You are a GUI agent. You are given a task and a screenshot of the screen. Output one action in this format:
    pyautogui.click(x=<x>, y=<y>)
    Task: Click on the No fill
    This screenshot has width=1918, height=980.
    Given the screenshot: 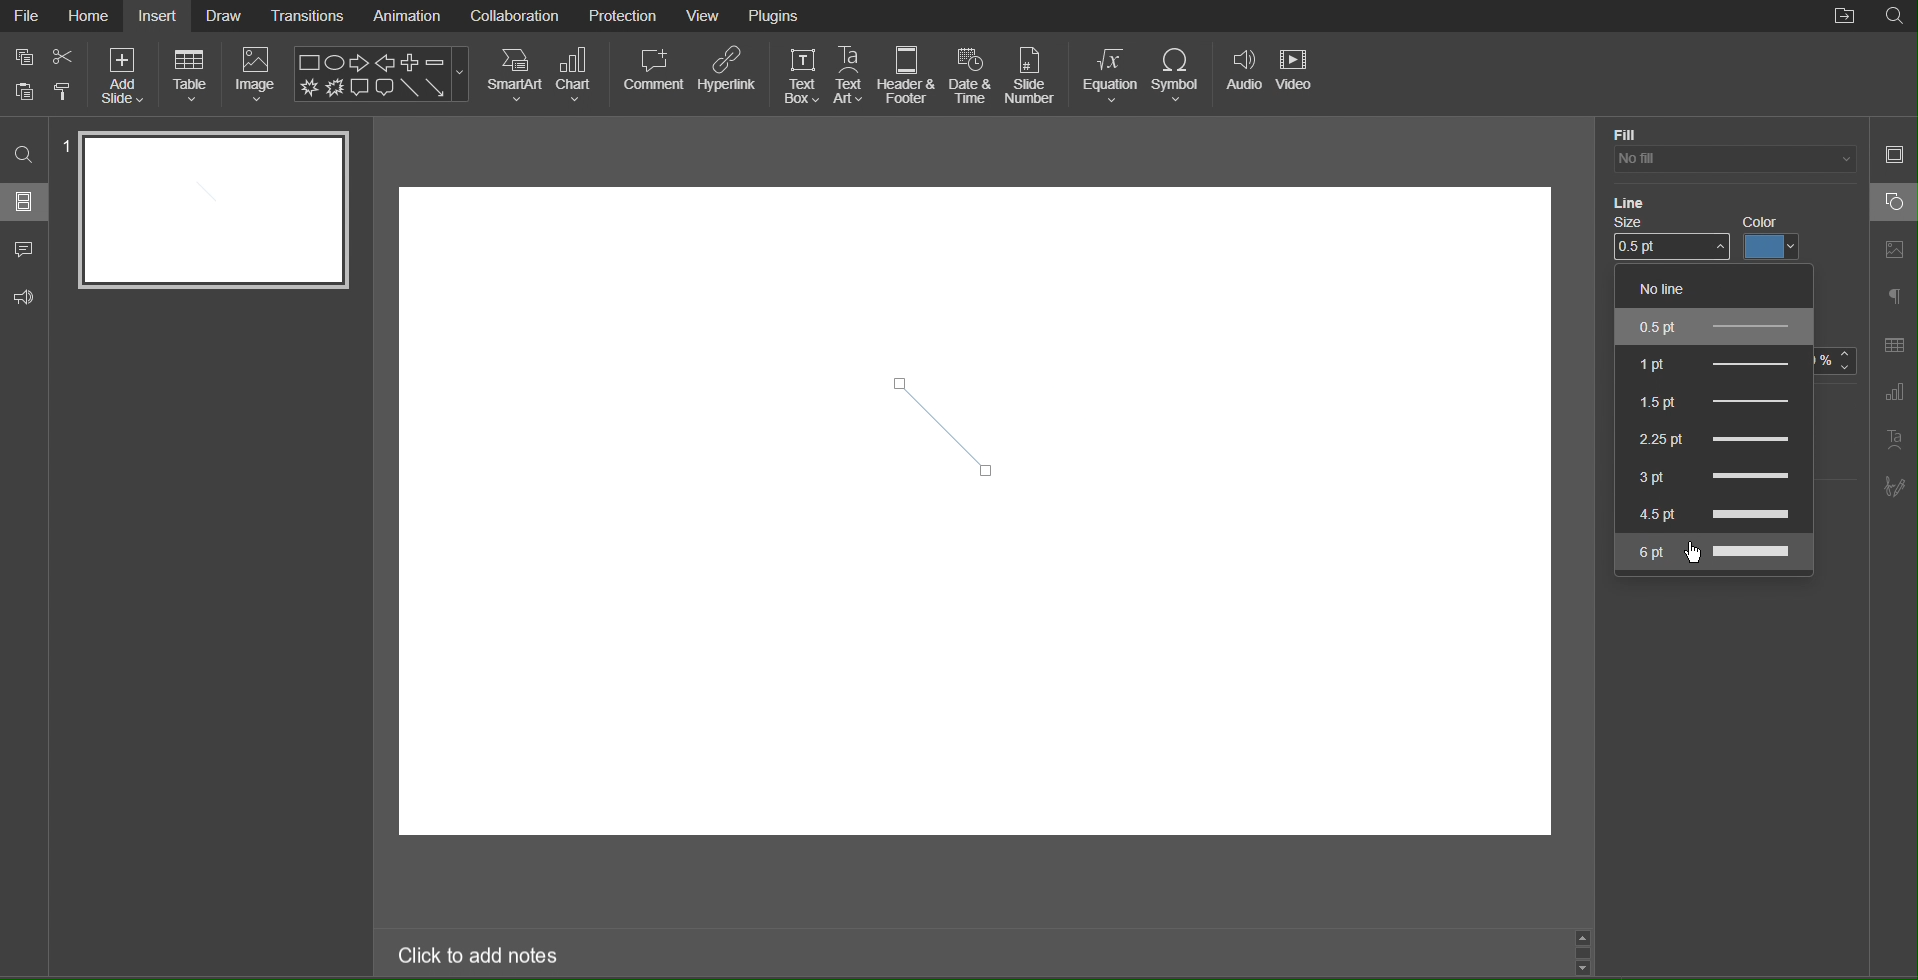 What is the action you would take?
    pyautogui.click(x=1730, y=160)
    